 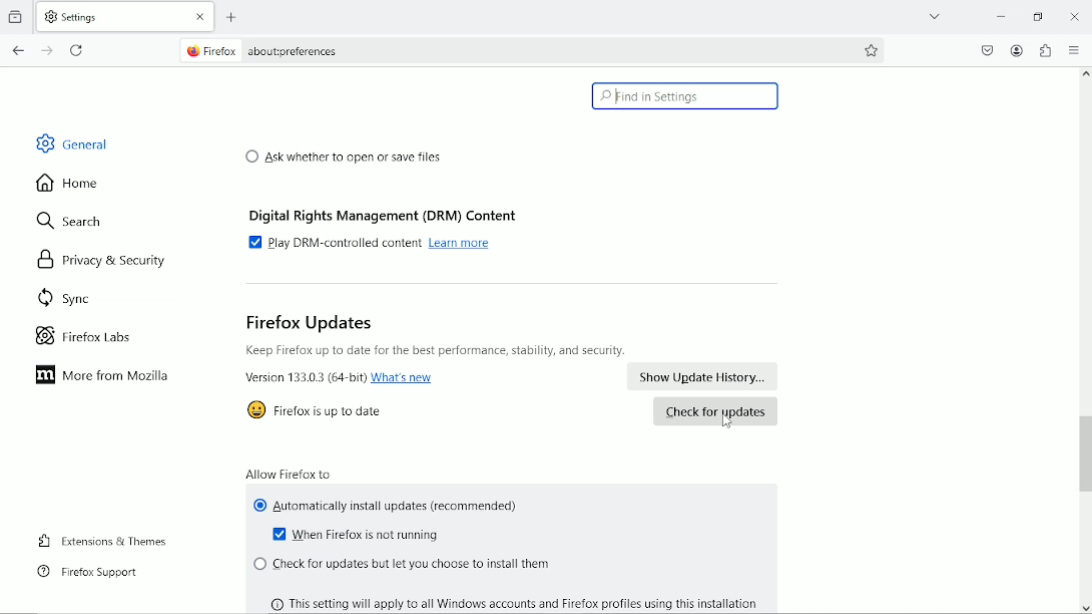 What do you see at coordinates (20, 49) in the screenshot?
I see `go back` at bounding box center [20, 49].